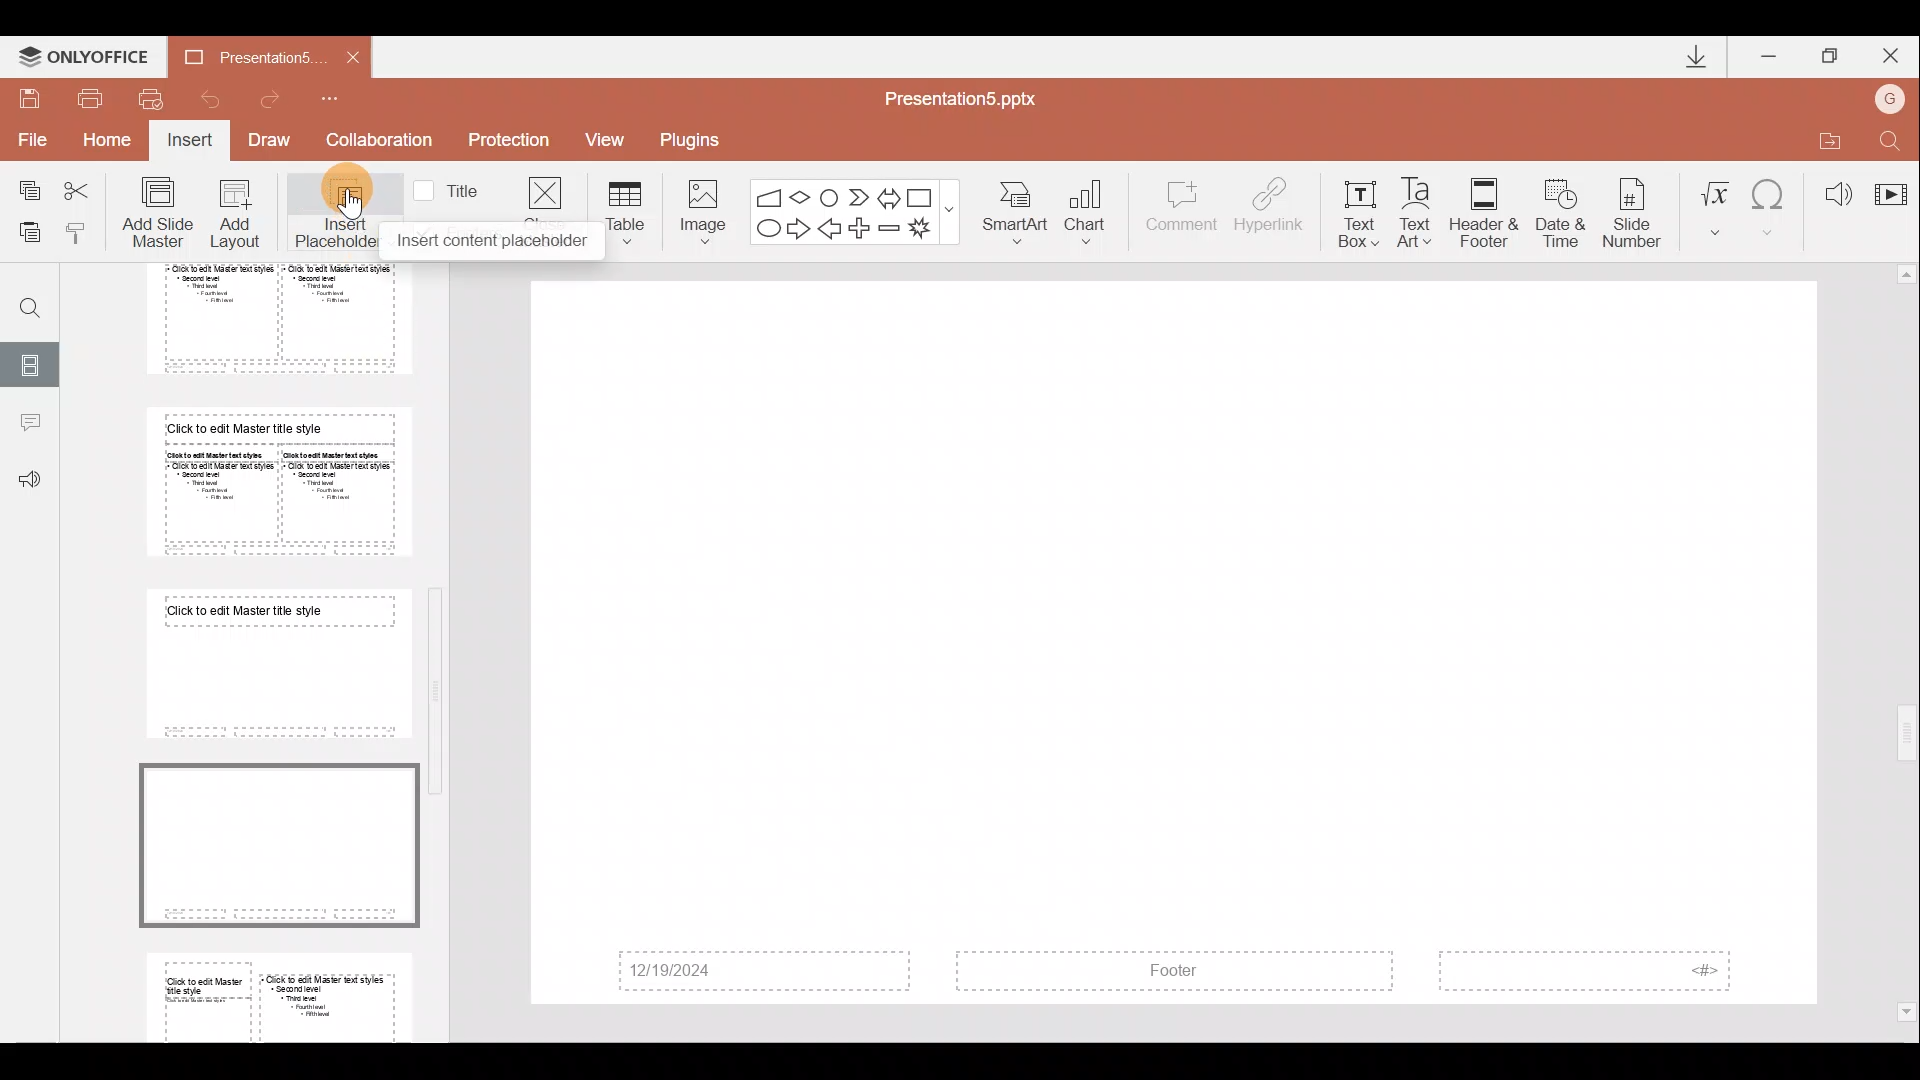  I want to click on Copy style, so click(85, 232).